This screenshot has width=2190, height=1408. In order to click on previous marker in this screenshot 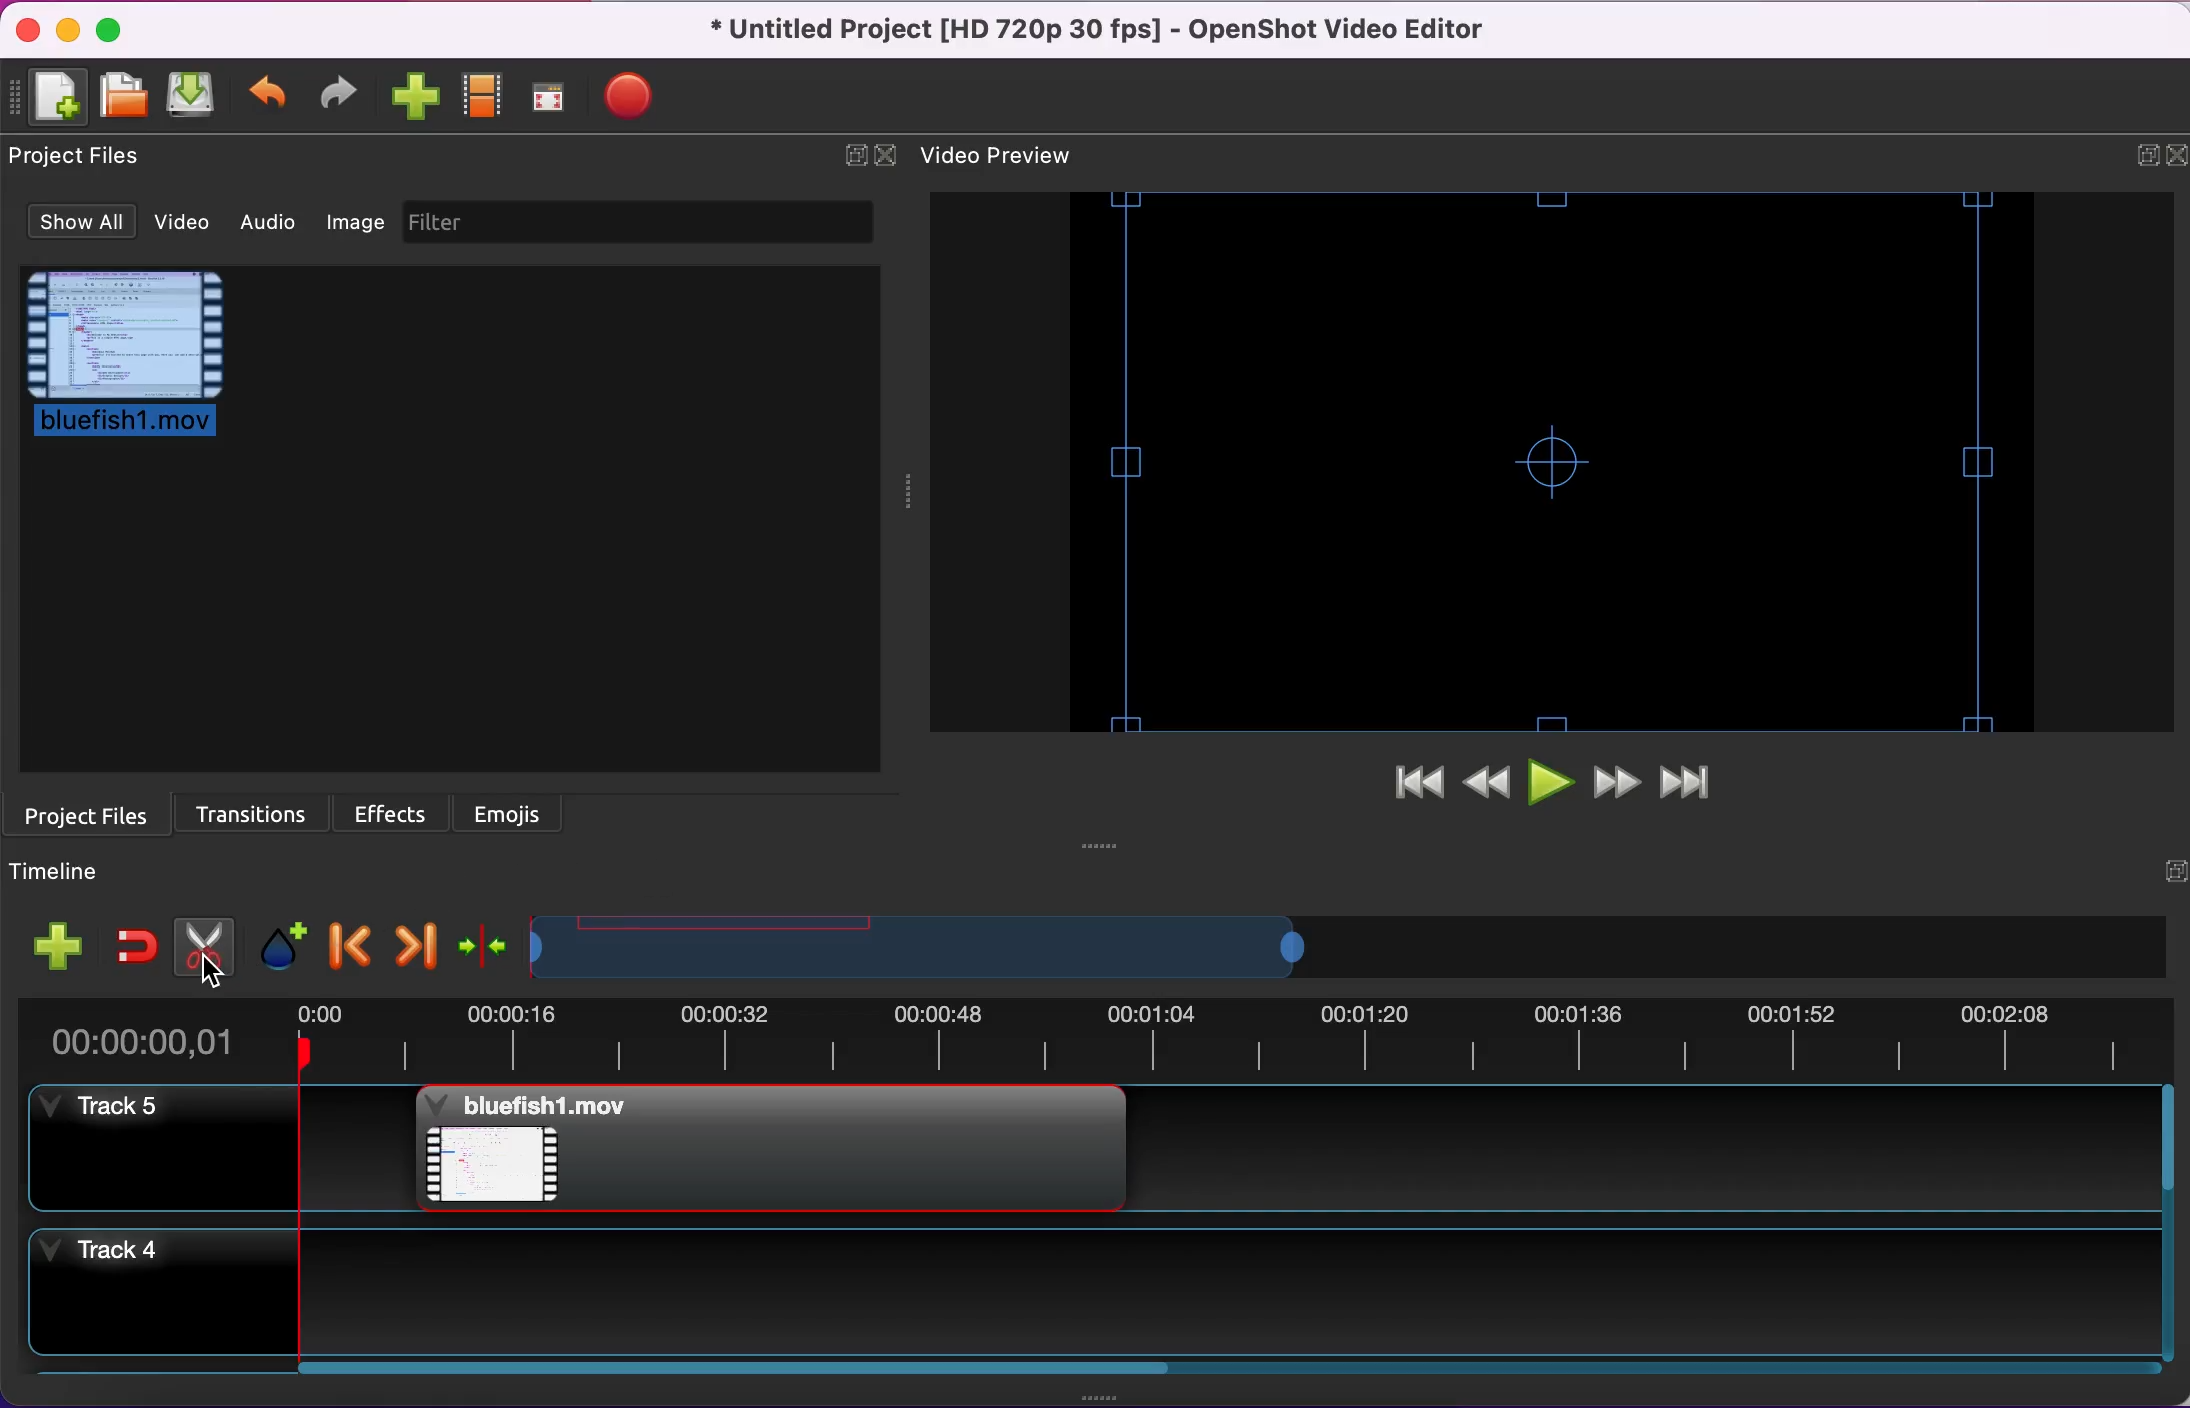, I will do `click(345, 943)`.